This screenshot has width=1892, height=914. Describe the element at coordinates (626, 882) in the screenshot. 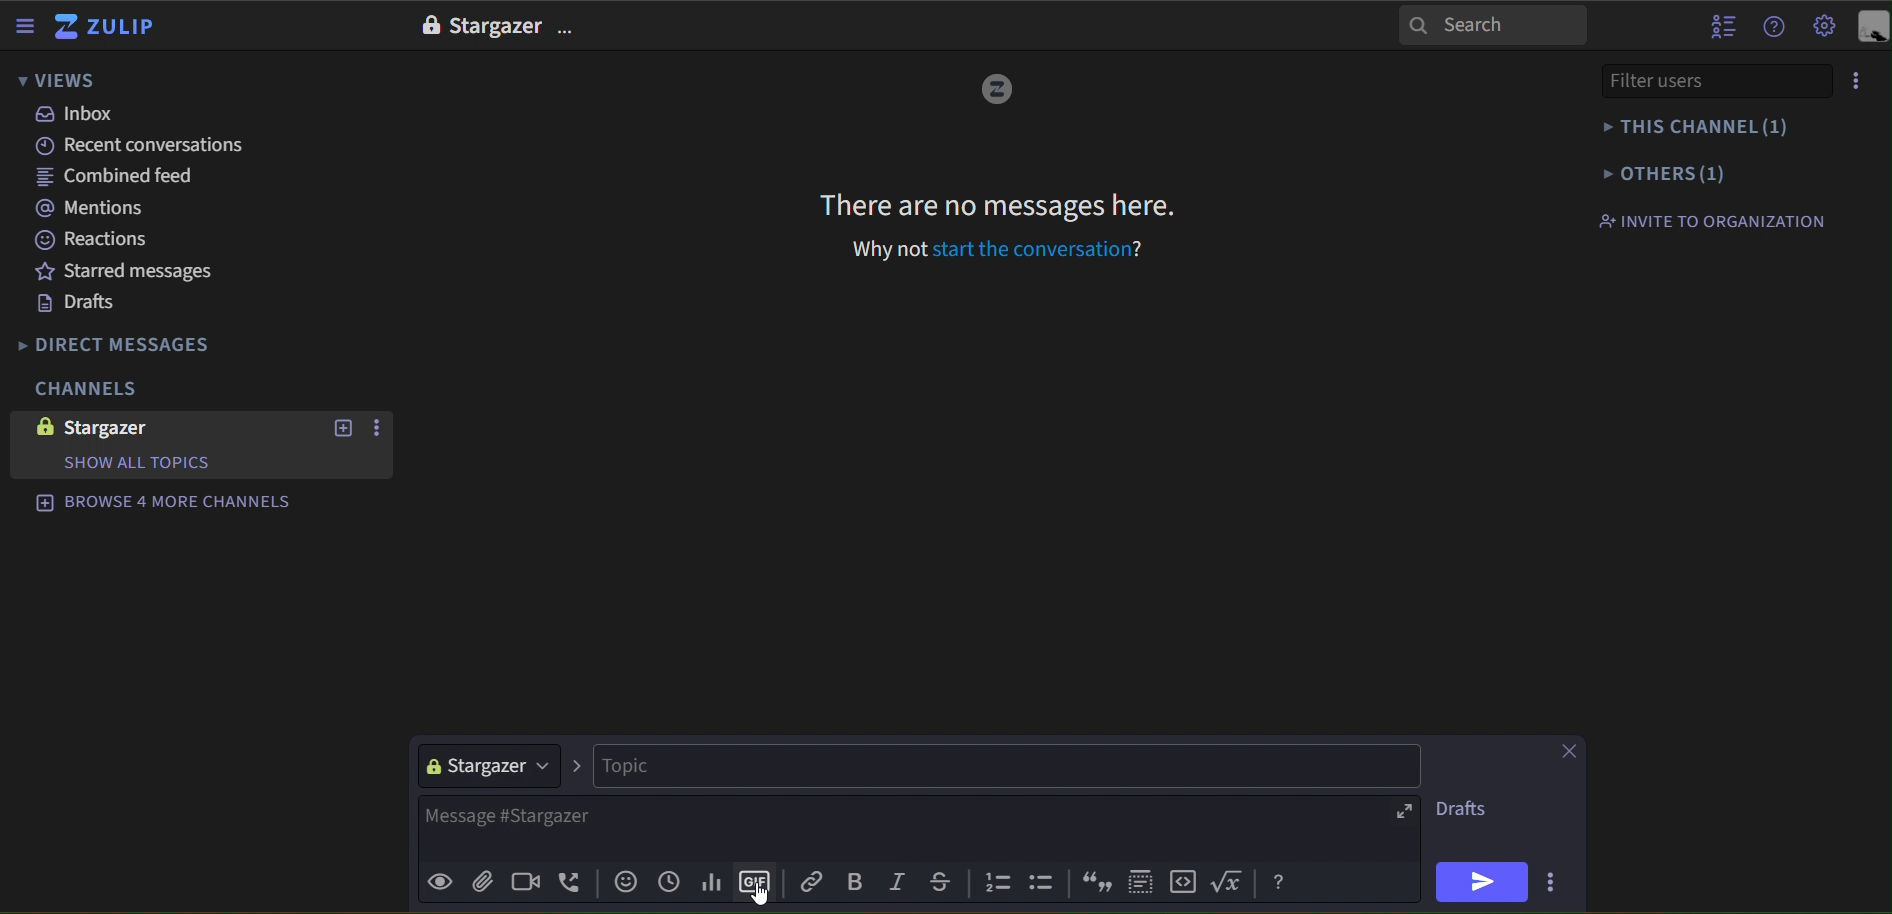

I see `add emoji` at that location.